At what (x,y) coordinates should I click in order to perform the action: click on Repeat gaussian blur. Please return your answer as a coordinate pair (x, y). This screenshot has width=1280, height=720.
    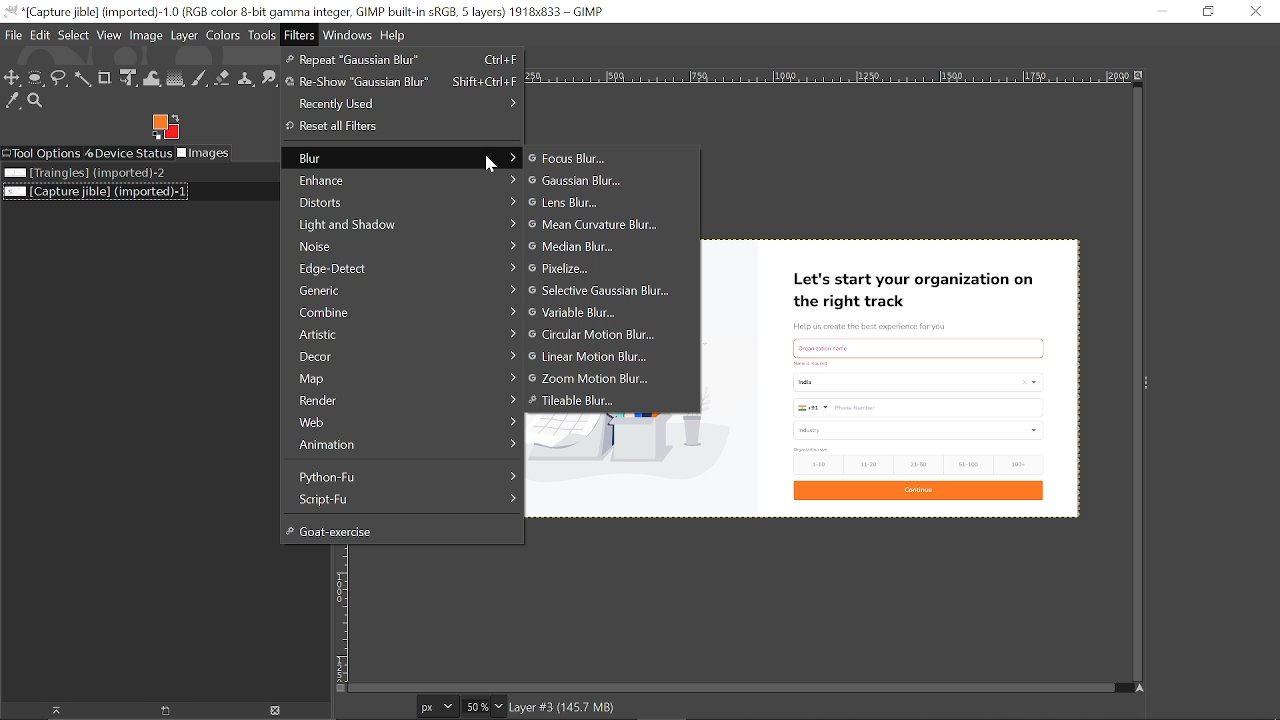
    Looking at the image, I should click on (401, 60).